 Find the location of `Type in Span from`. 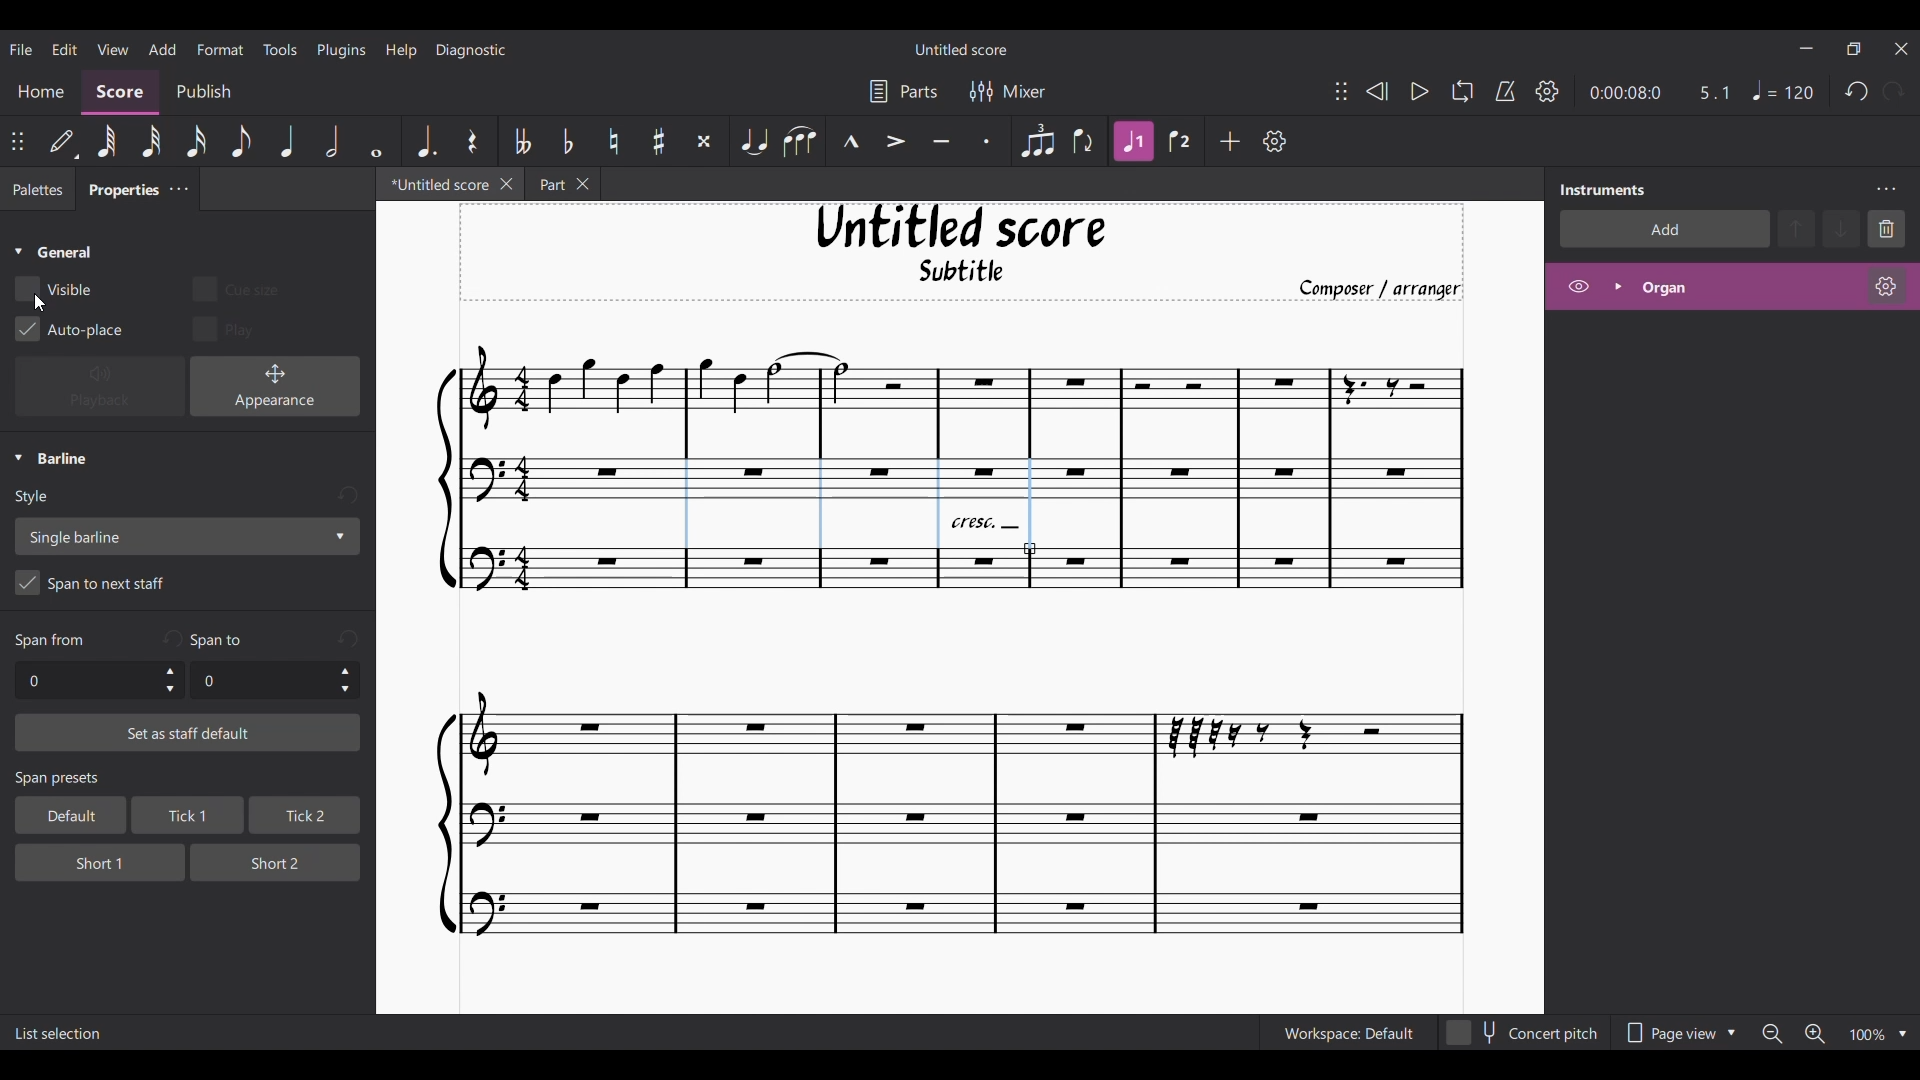

Type in Span from is located at coordinates (85, 681).